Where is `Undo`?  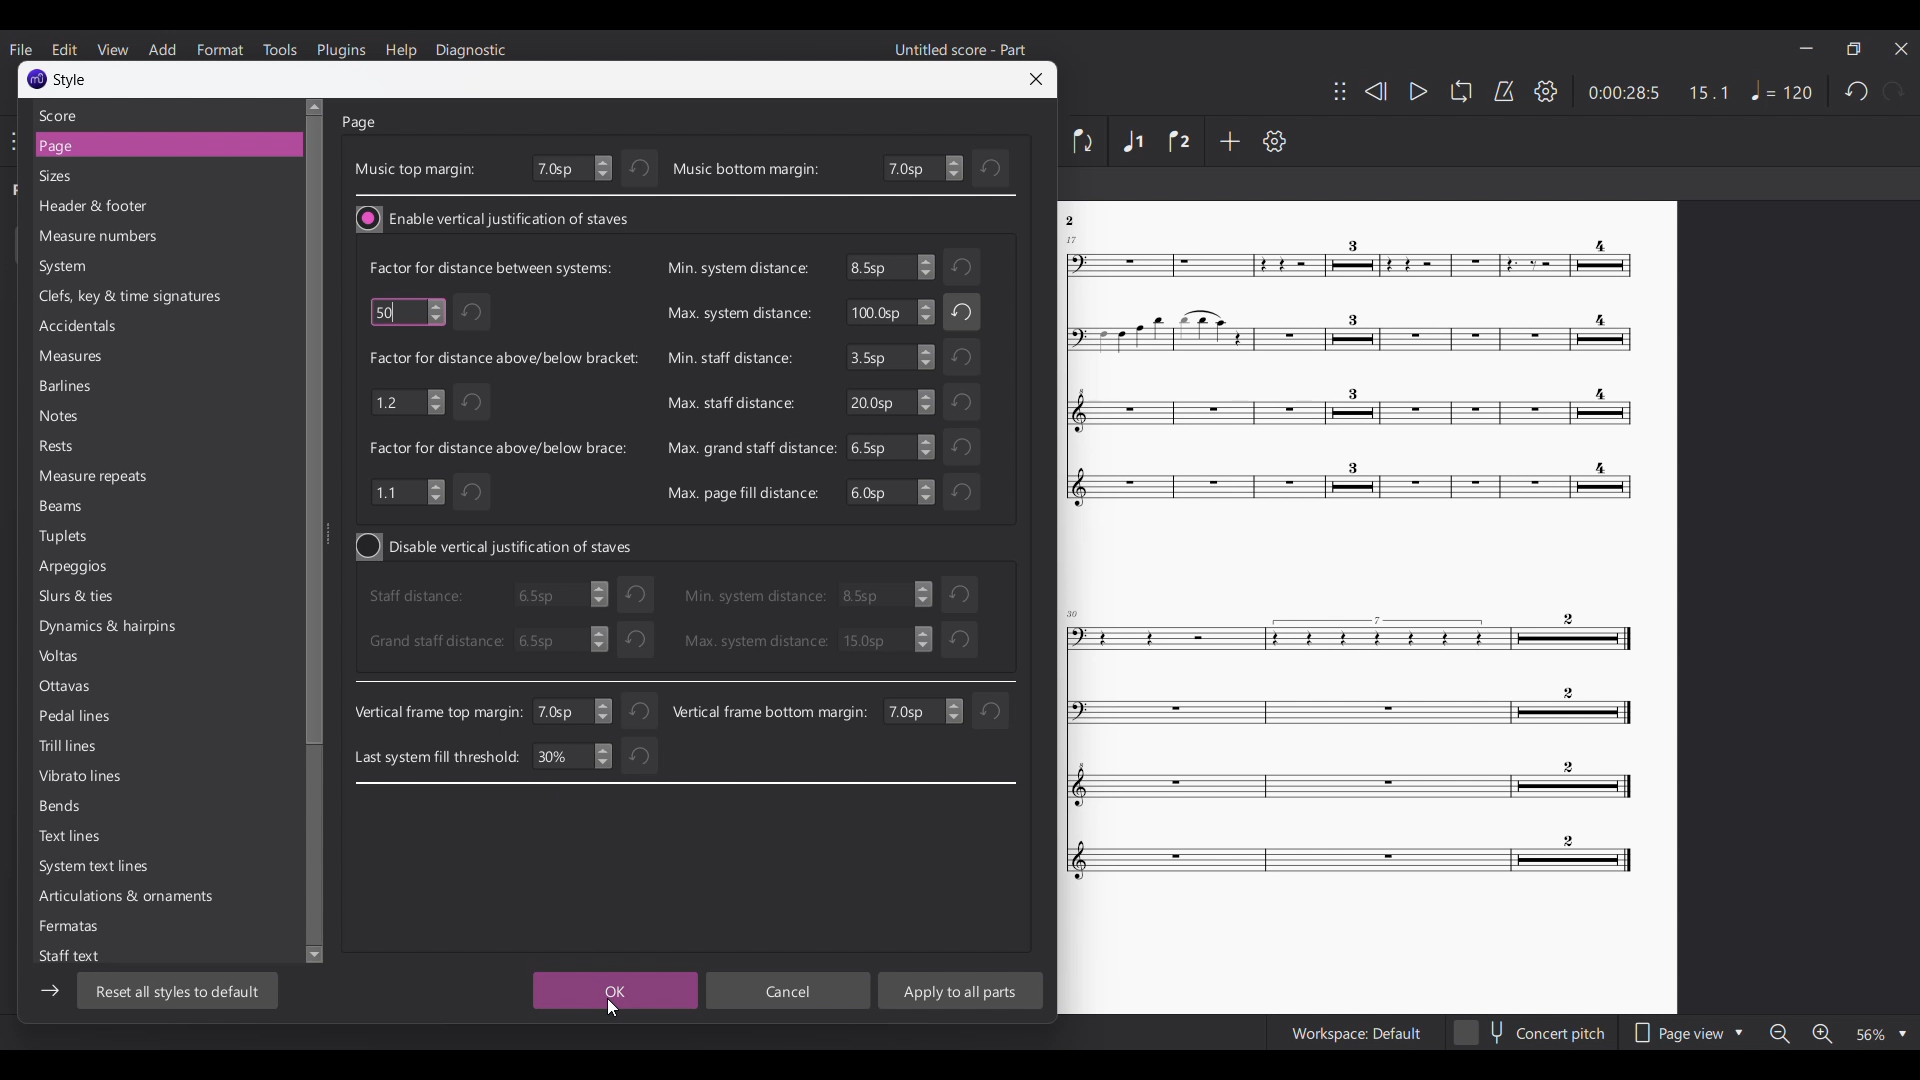 Undo is located at coordinates (474, 401).